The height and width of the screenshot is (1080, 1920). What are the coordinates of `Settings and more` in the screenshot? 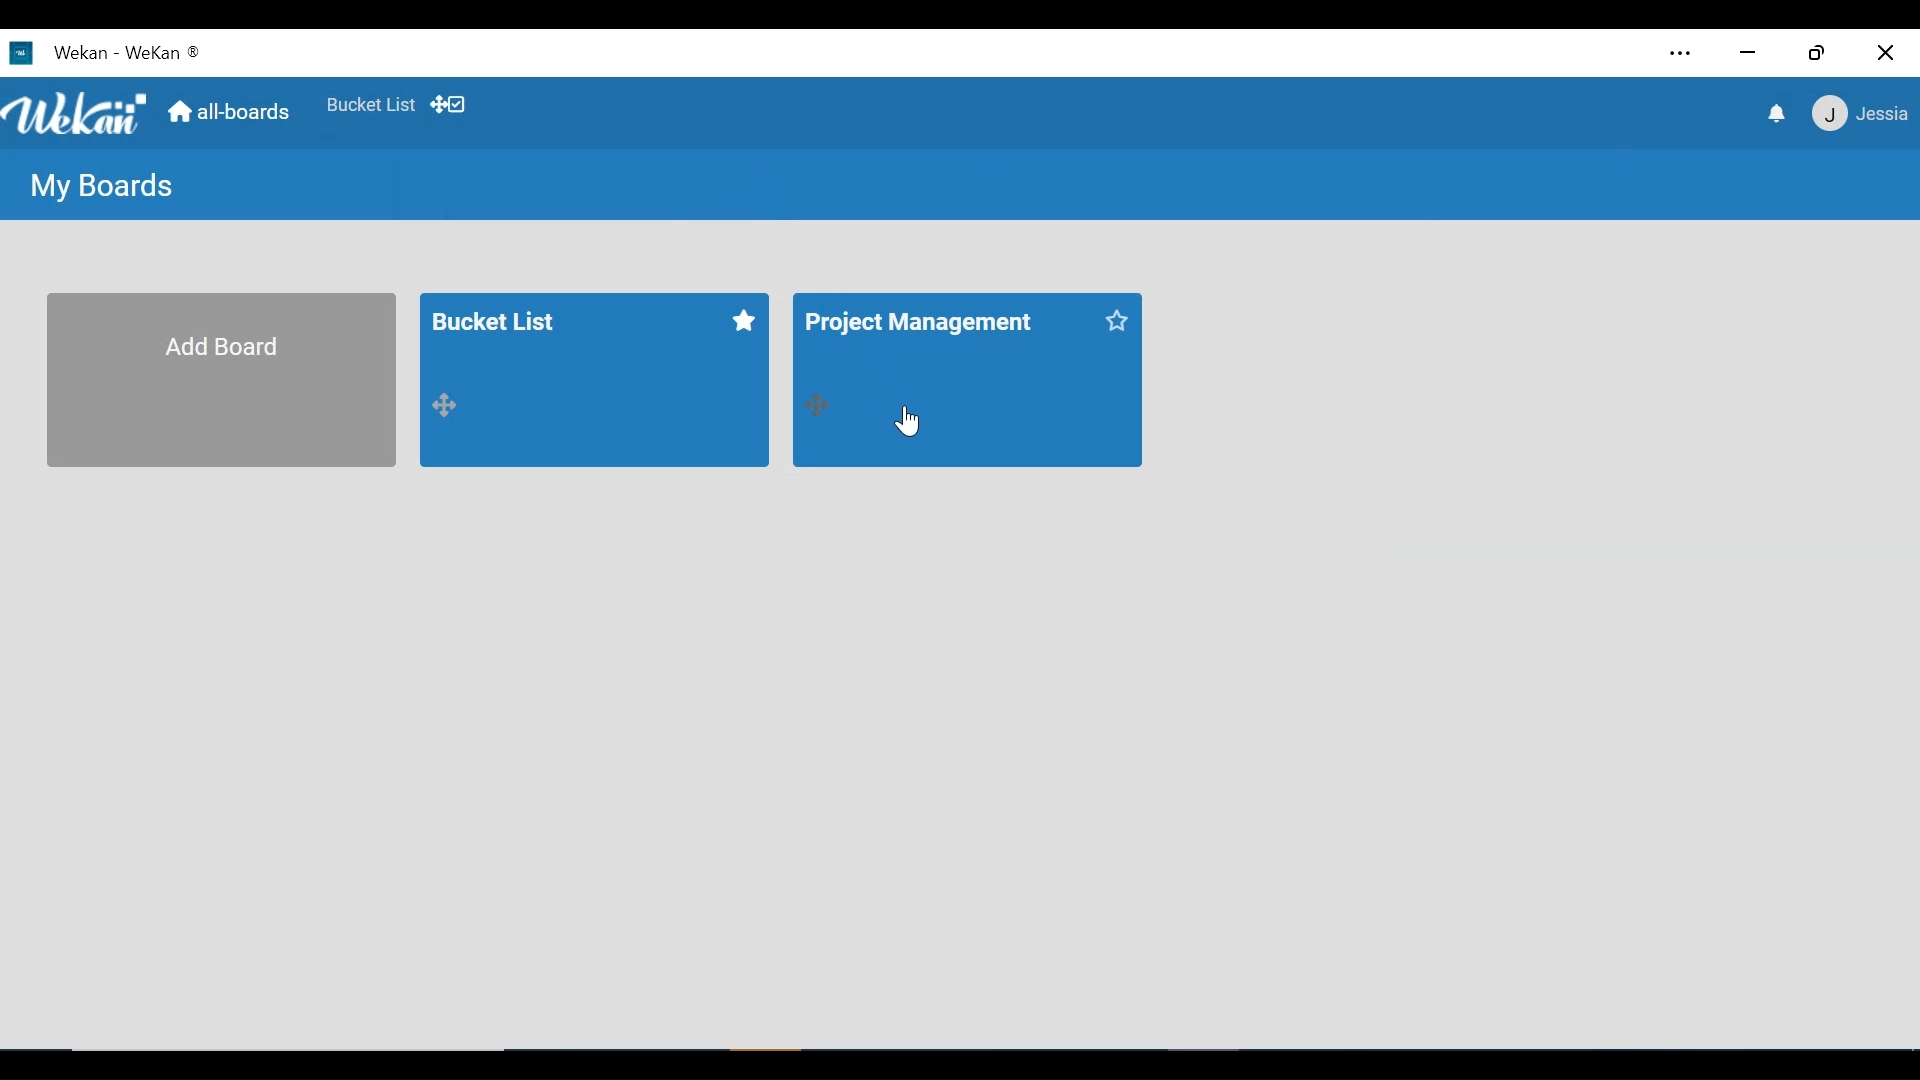 It's located at (1682, 56).